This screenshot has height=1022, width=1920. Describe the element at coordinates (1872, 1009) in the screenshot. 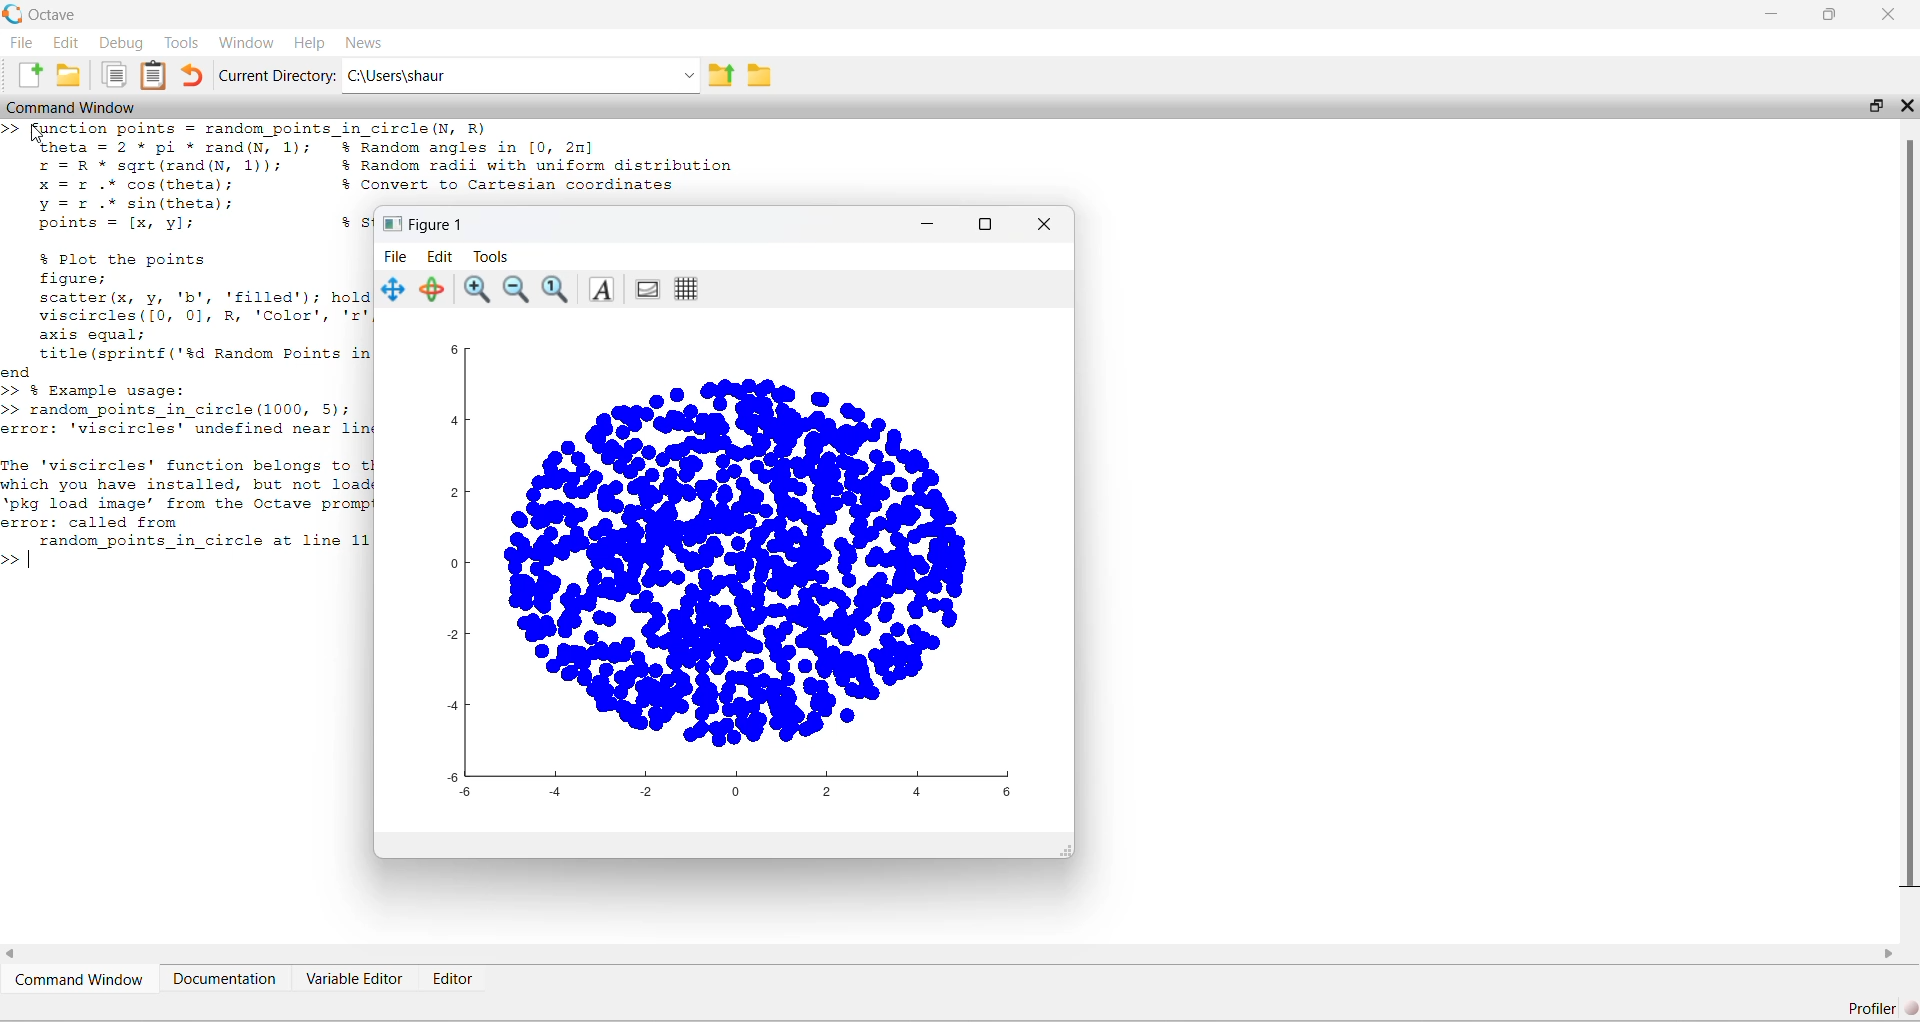

I see `Profiler` at that location.